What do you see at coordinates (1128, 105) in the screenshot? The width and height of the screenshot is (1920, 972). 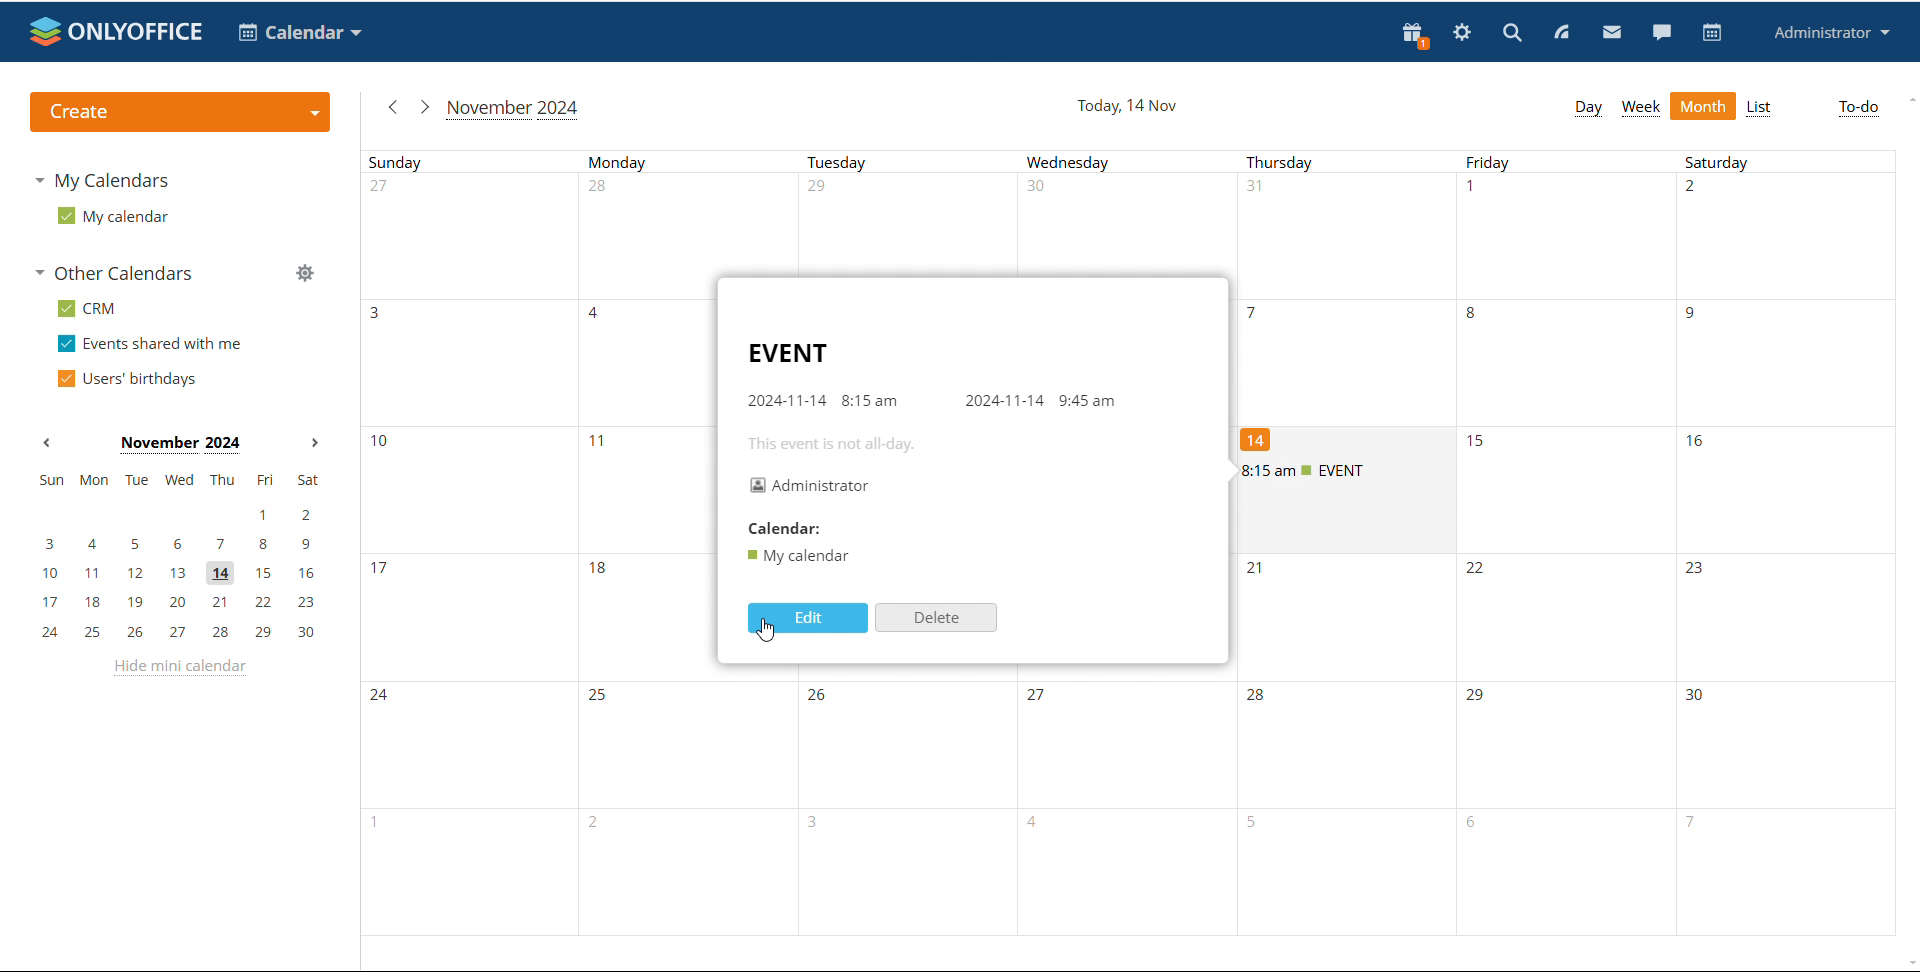 I see `current date` at bounding box center [1128, 105].